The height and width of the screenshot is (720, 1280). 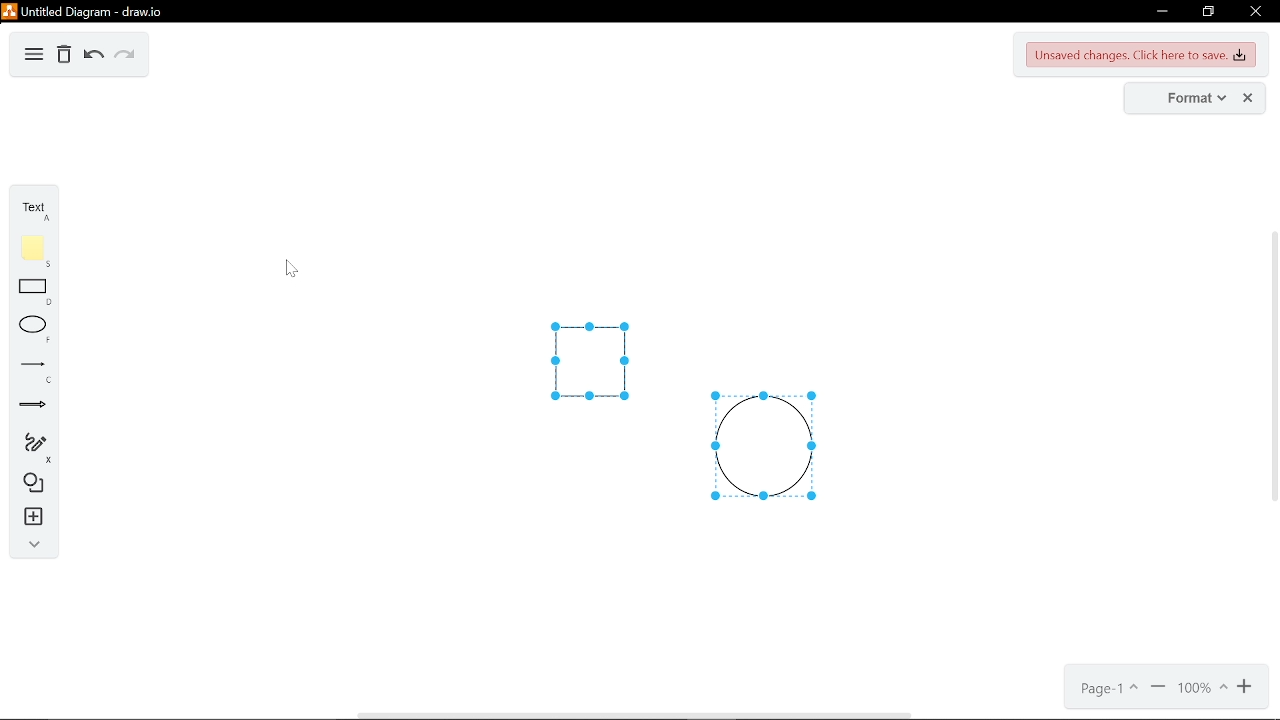 What do you see at coordinates (1203, 689) in the screenshot?
I see `current zoom` at bounding box center [1203, 689].